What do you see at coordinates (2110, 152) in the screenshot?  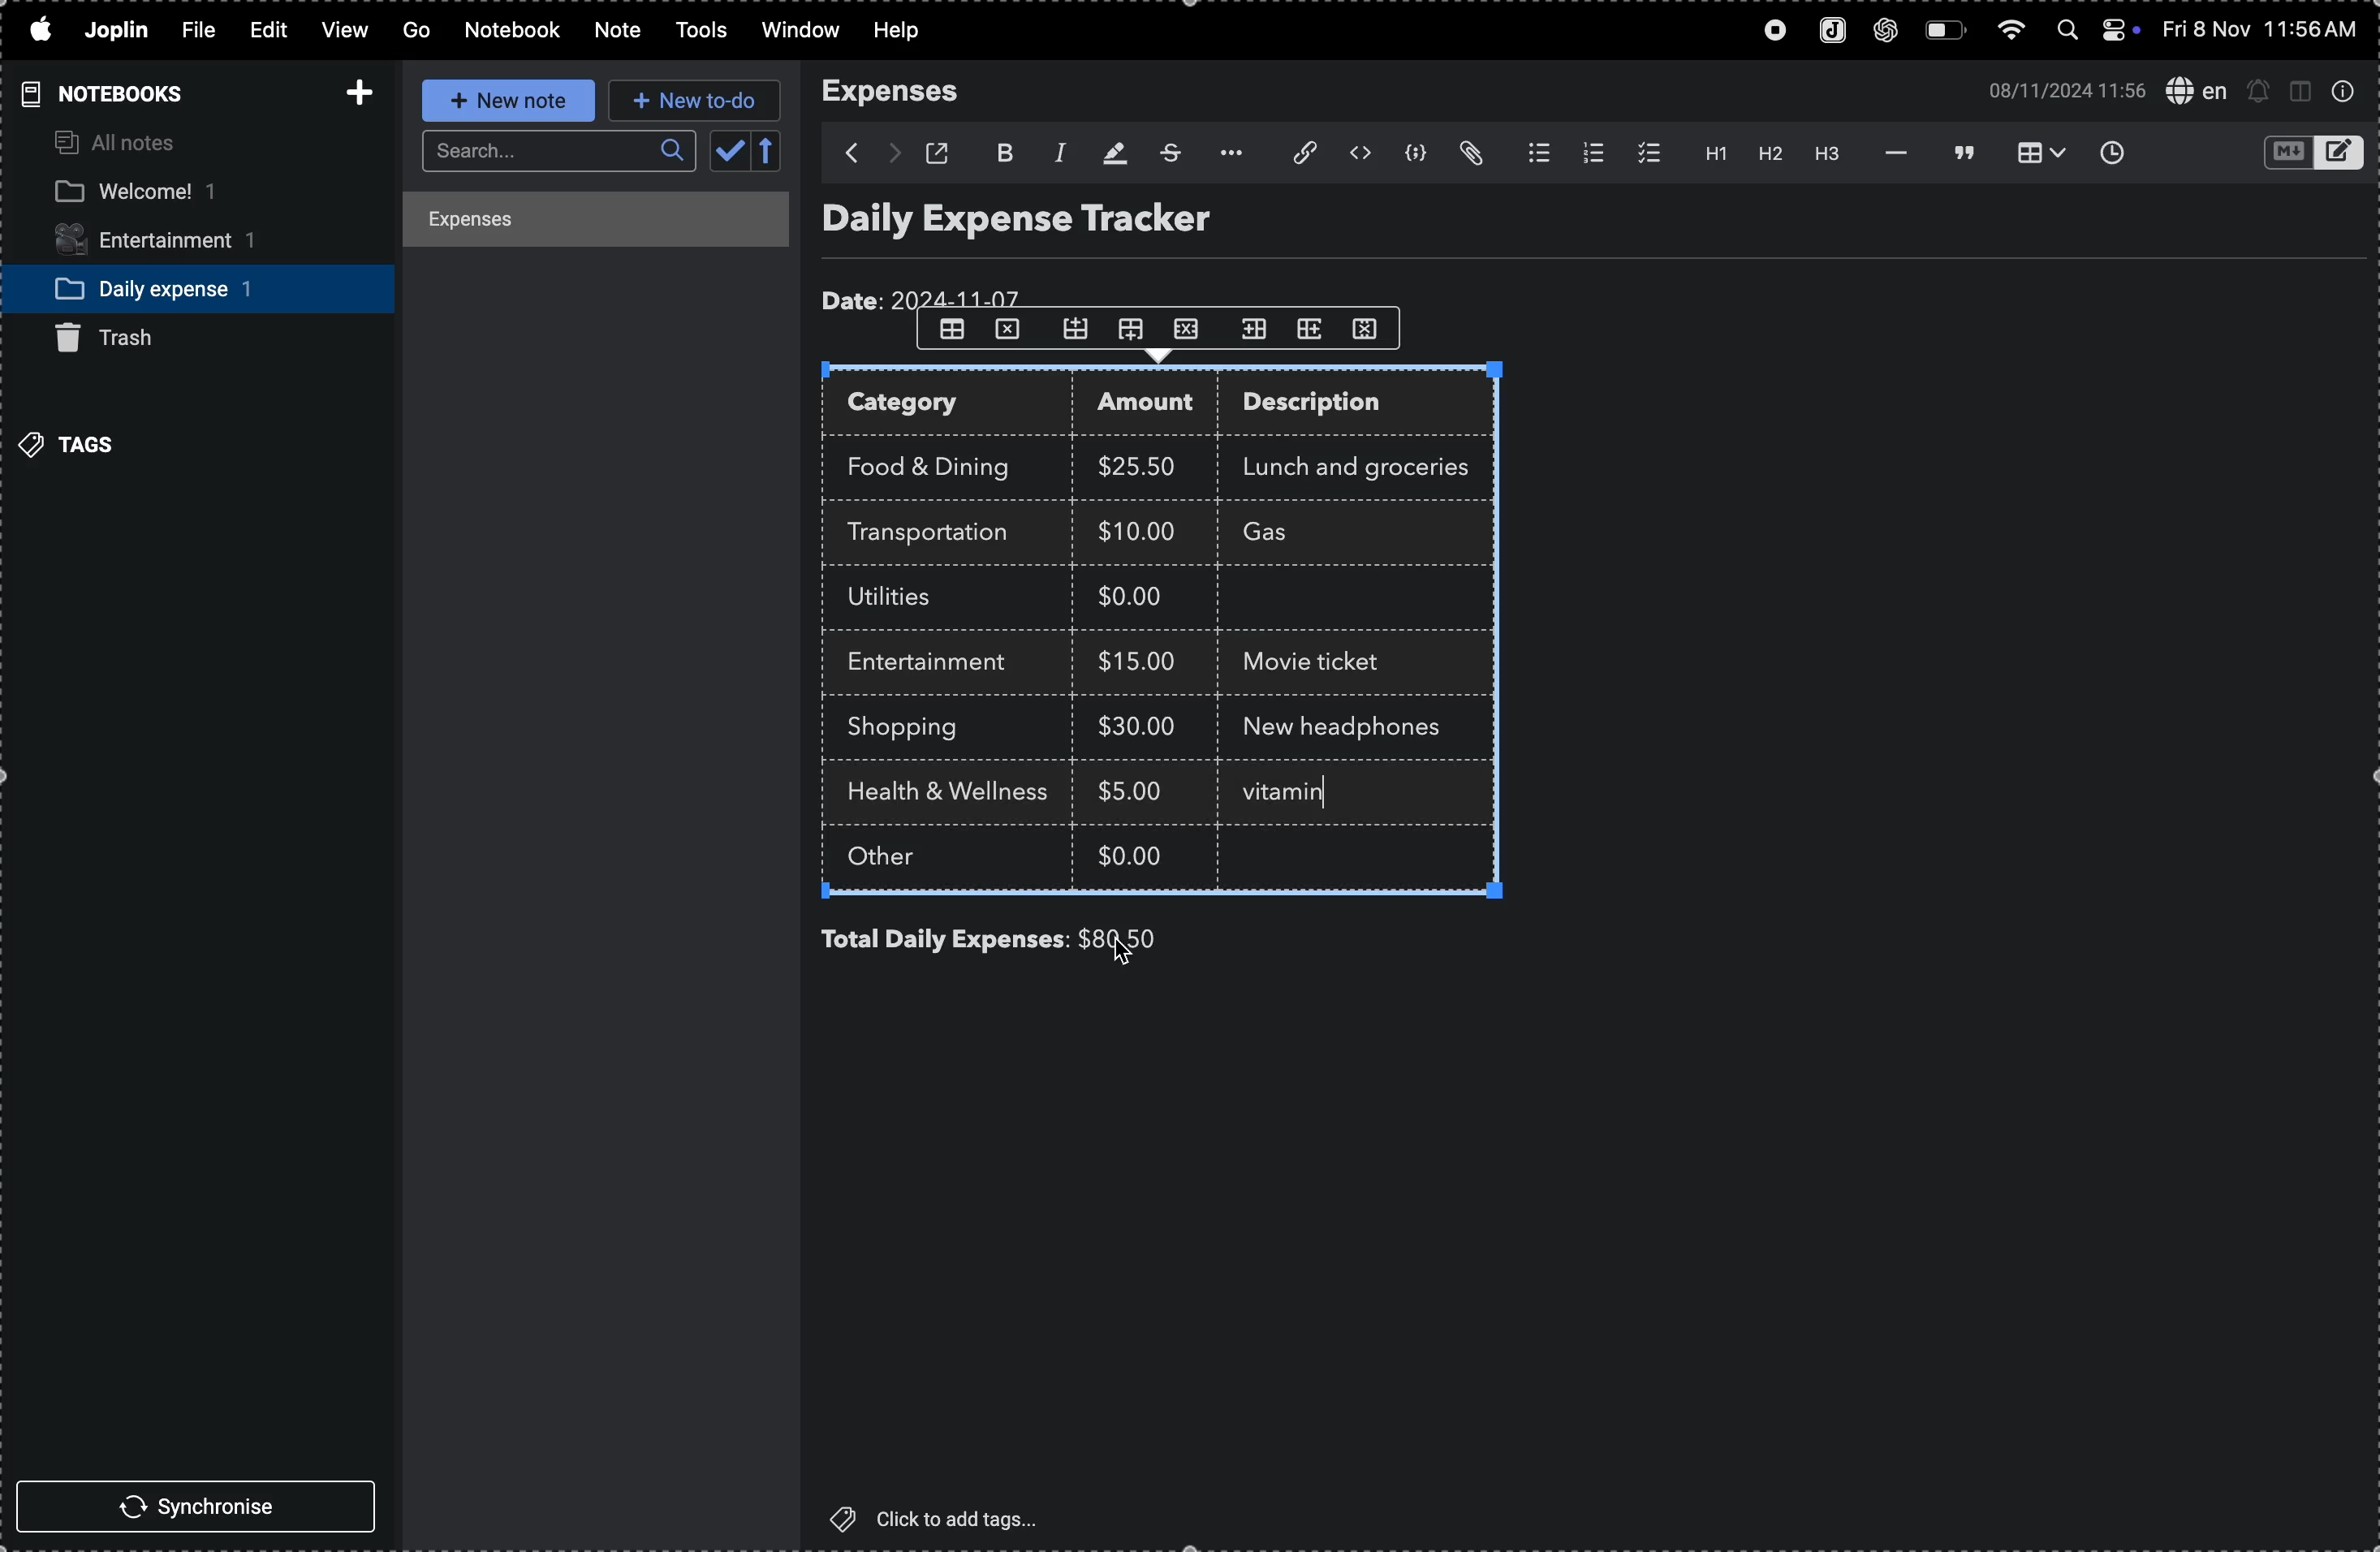 I see `insert time` at bounding box center [2110, 152].